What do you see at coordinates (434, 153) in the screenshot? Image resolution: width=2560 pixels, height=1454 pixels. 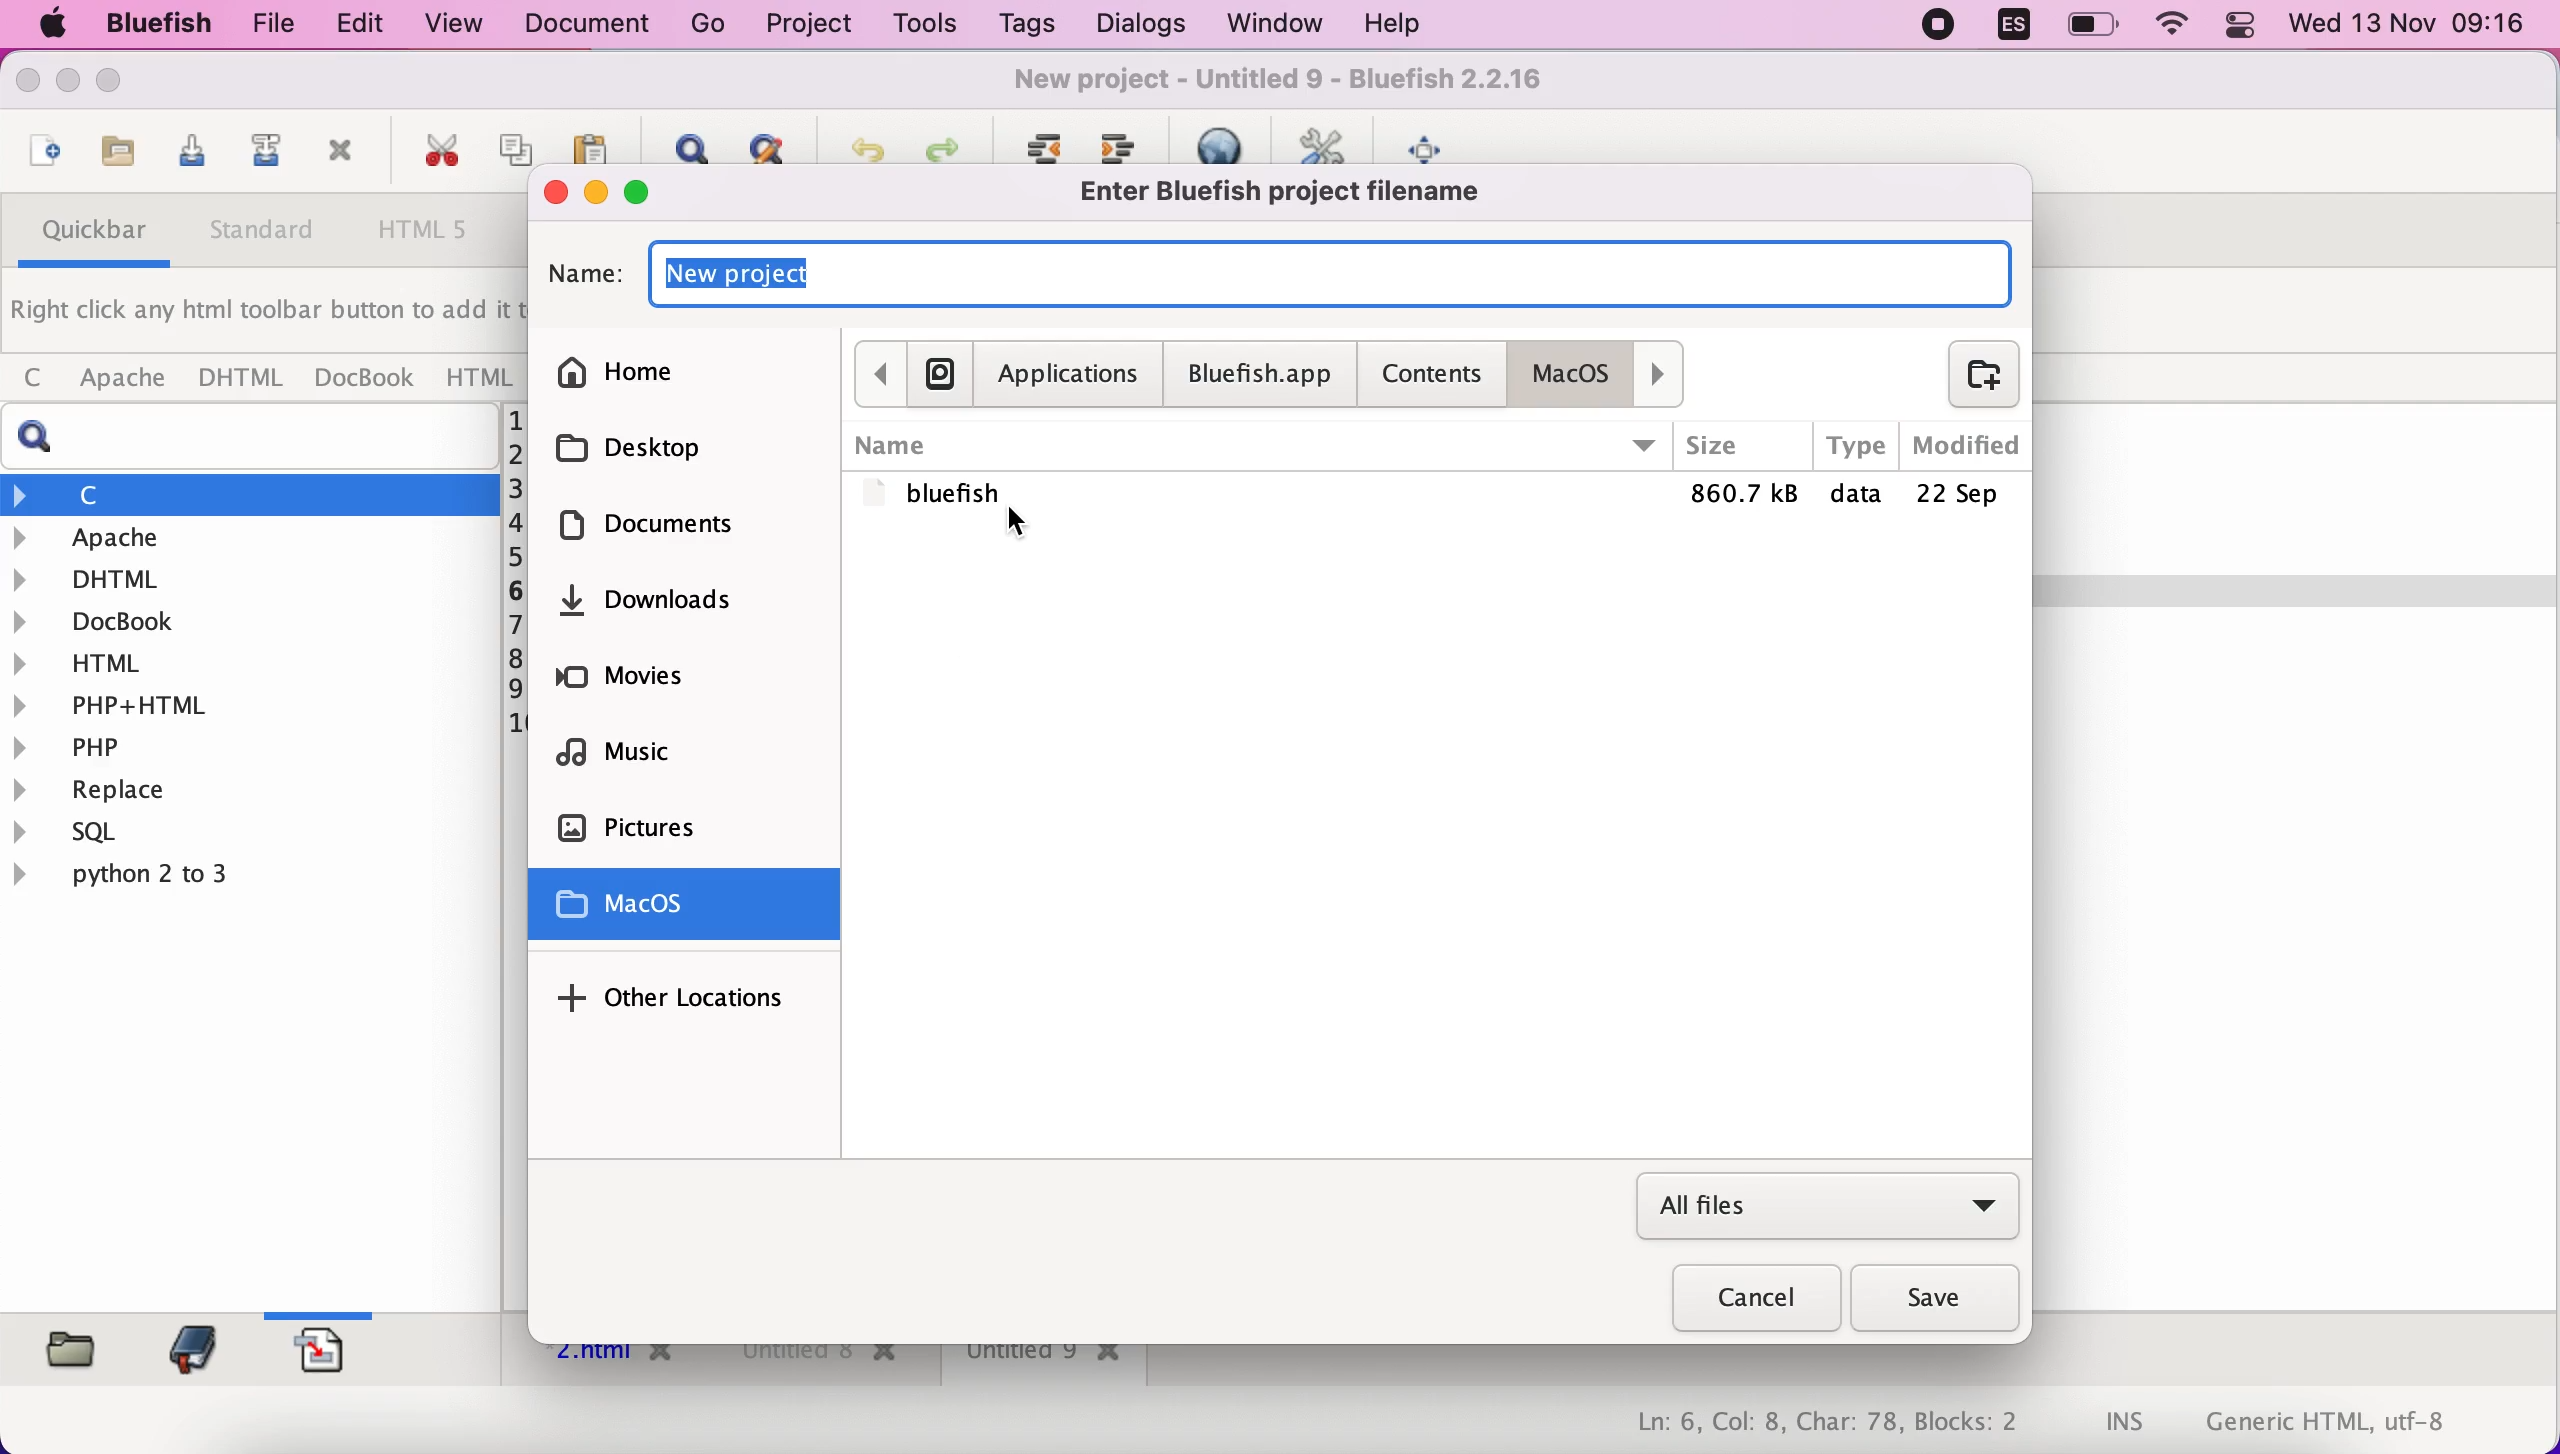 I see `cut` at bounding box center [434, 153].